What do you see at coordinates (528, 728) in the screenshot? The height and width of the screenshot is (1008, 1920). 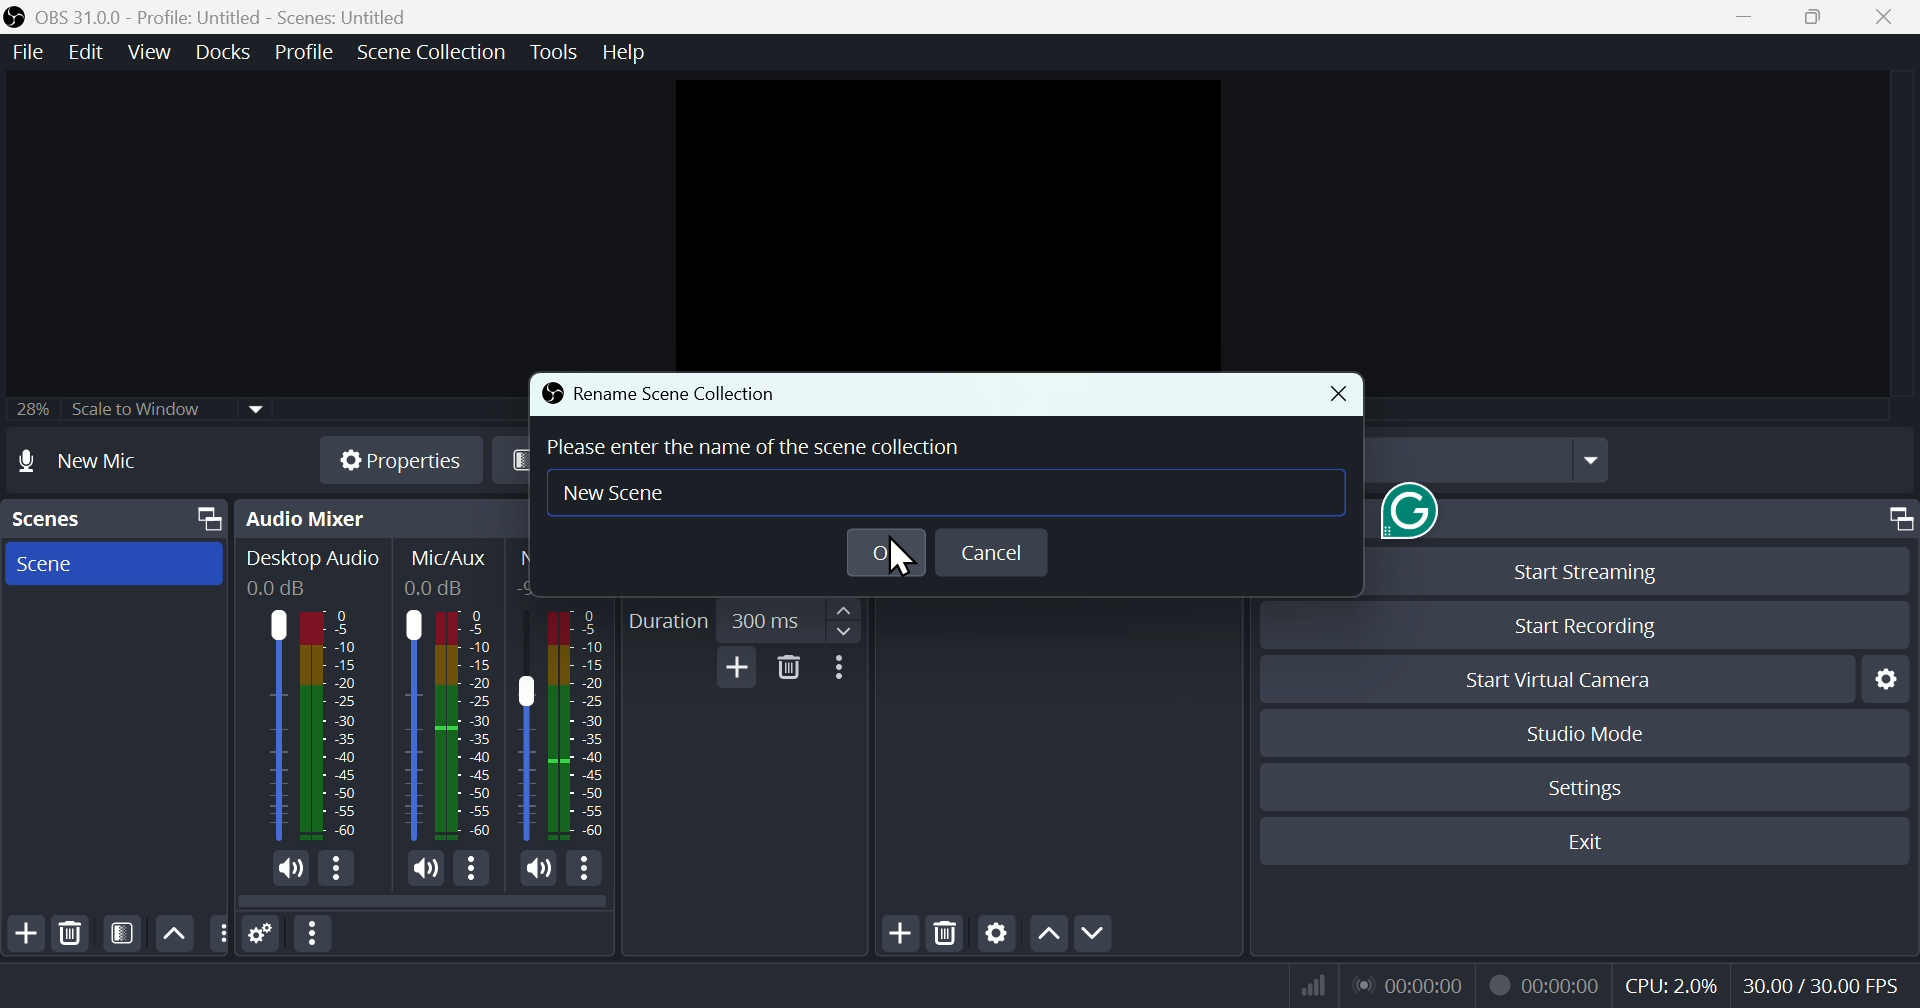 I see `New Mic` at bounding box center [528, 728].